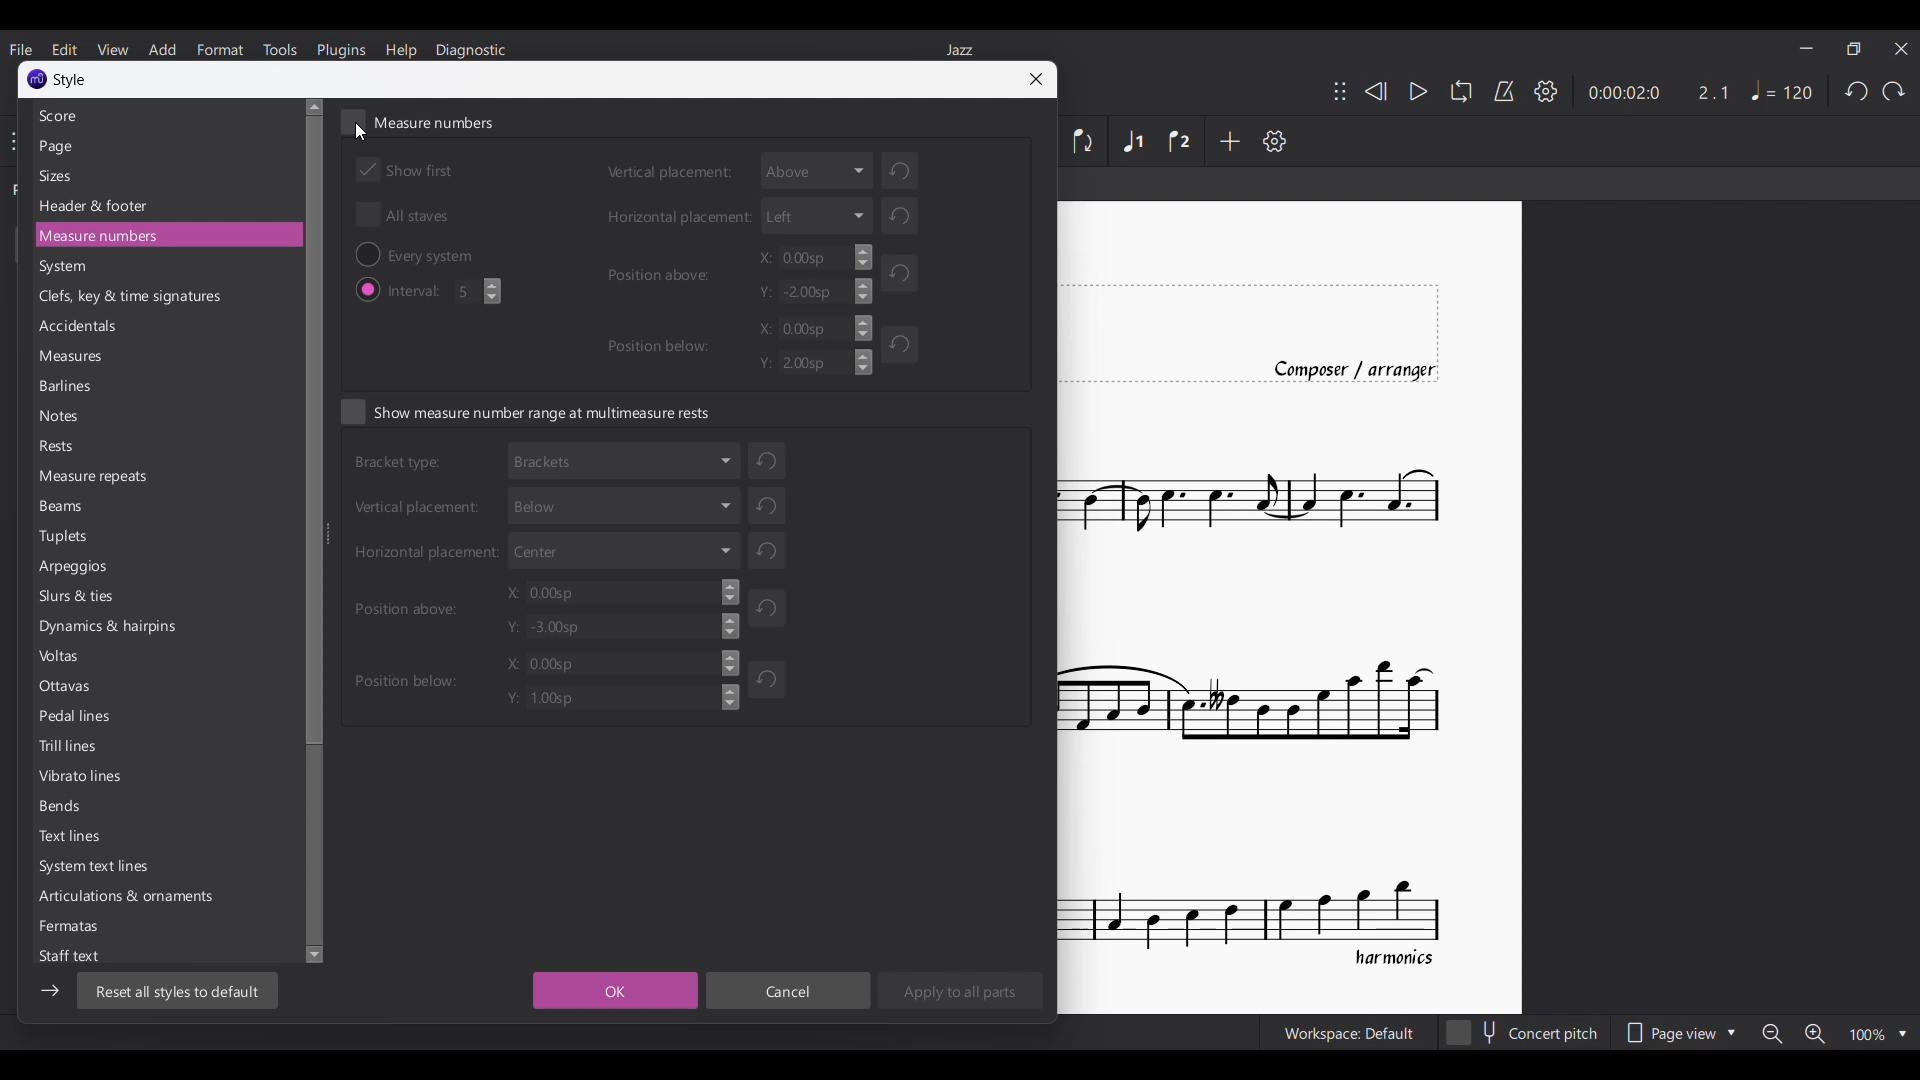 The height and width of the screenshot is (1080, 1920). What do you see at coordinates (906, 218) in the screenshot?
I see `Refresh` at bounding box center [906, 218].